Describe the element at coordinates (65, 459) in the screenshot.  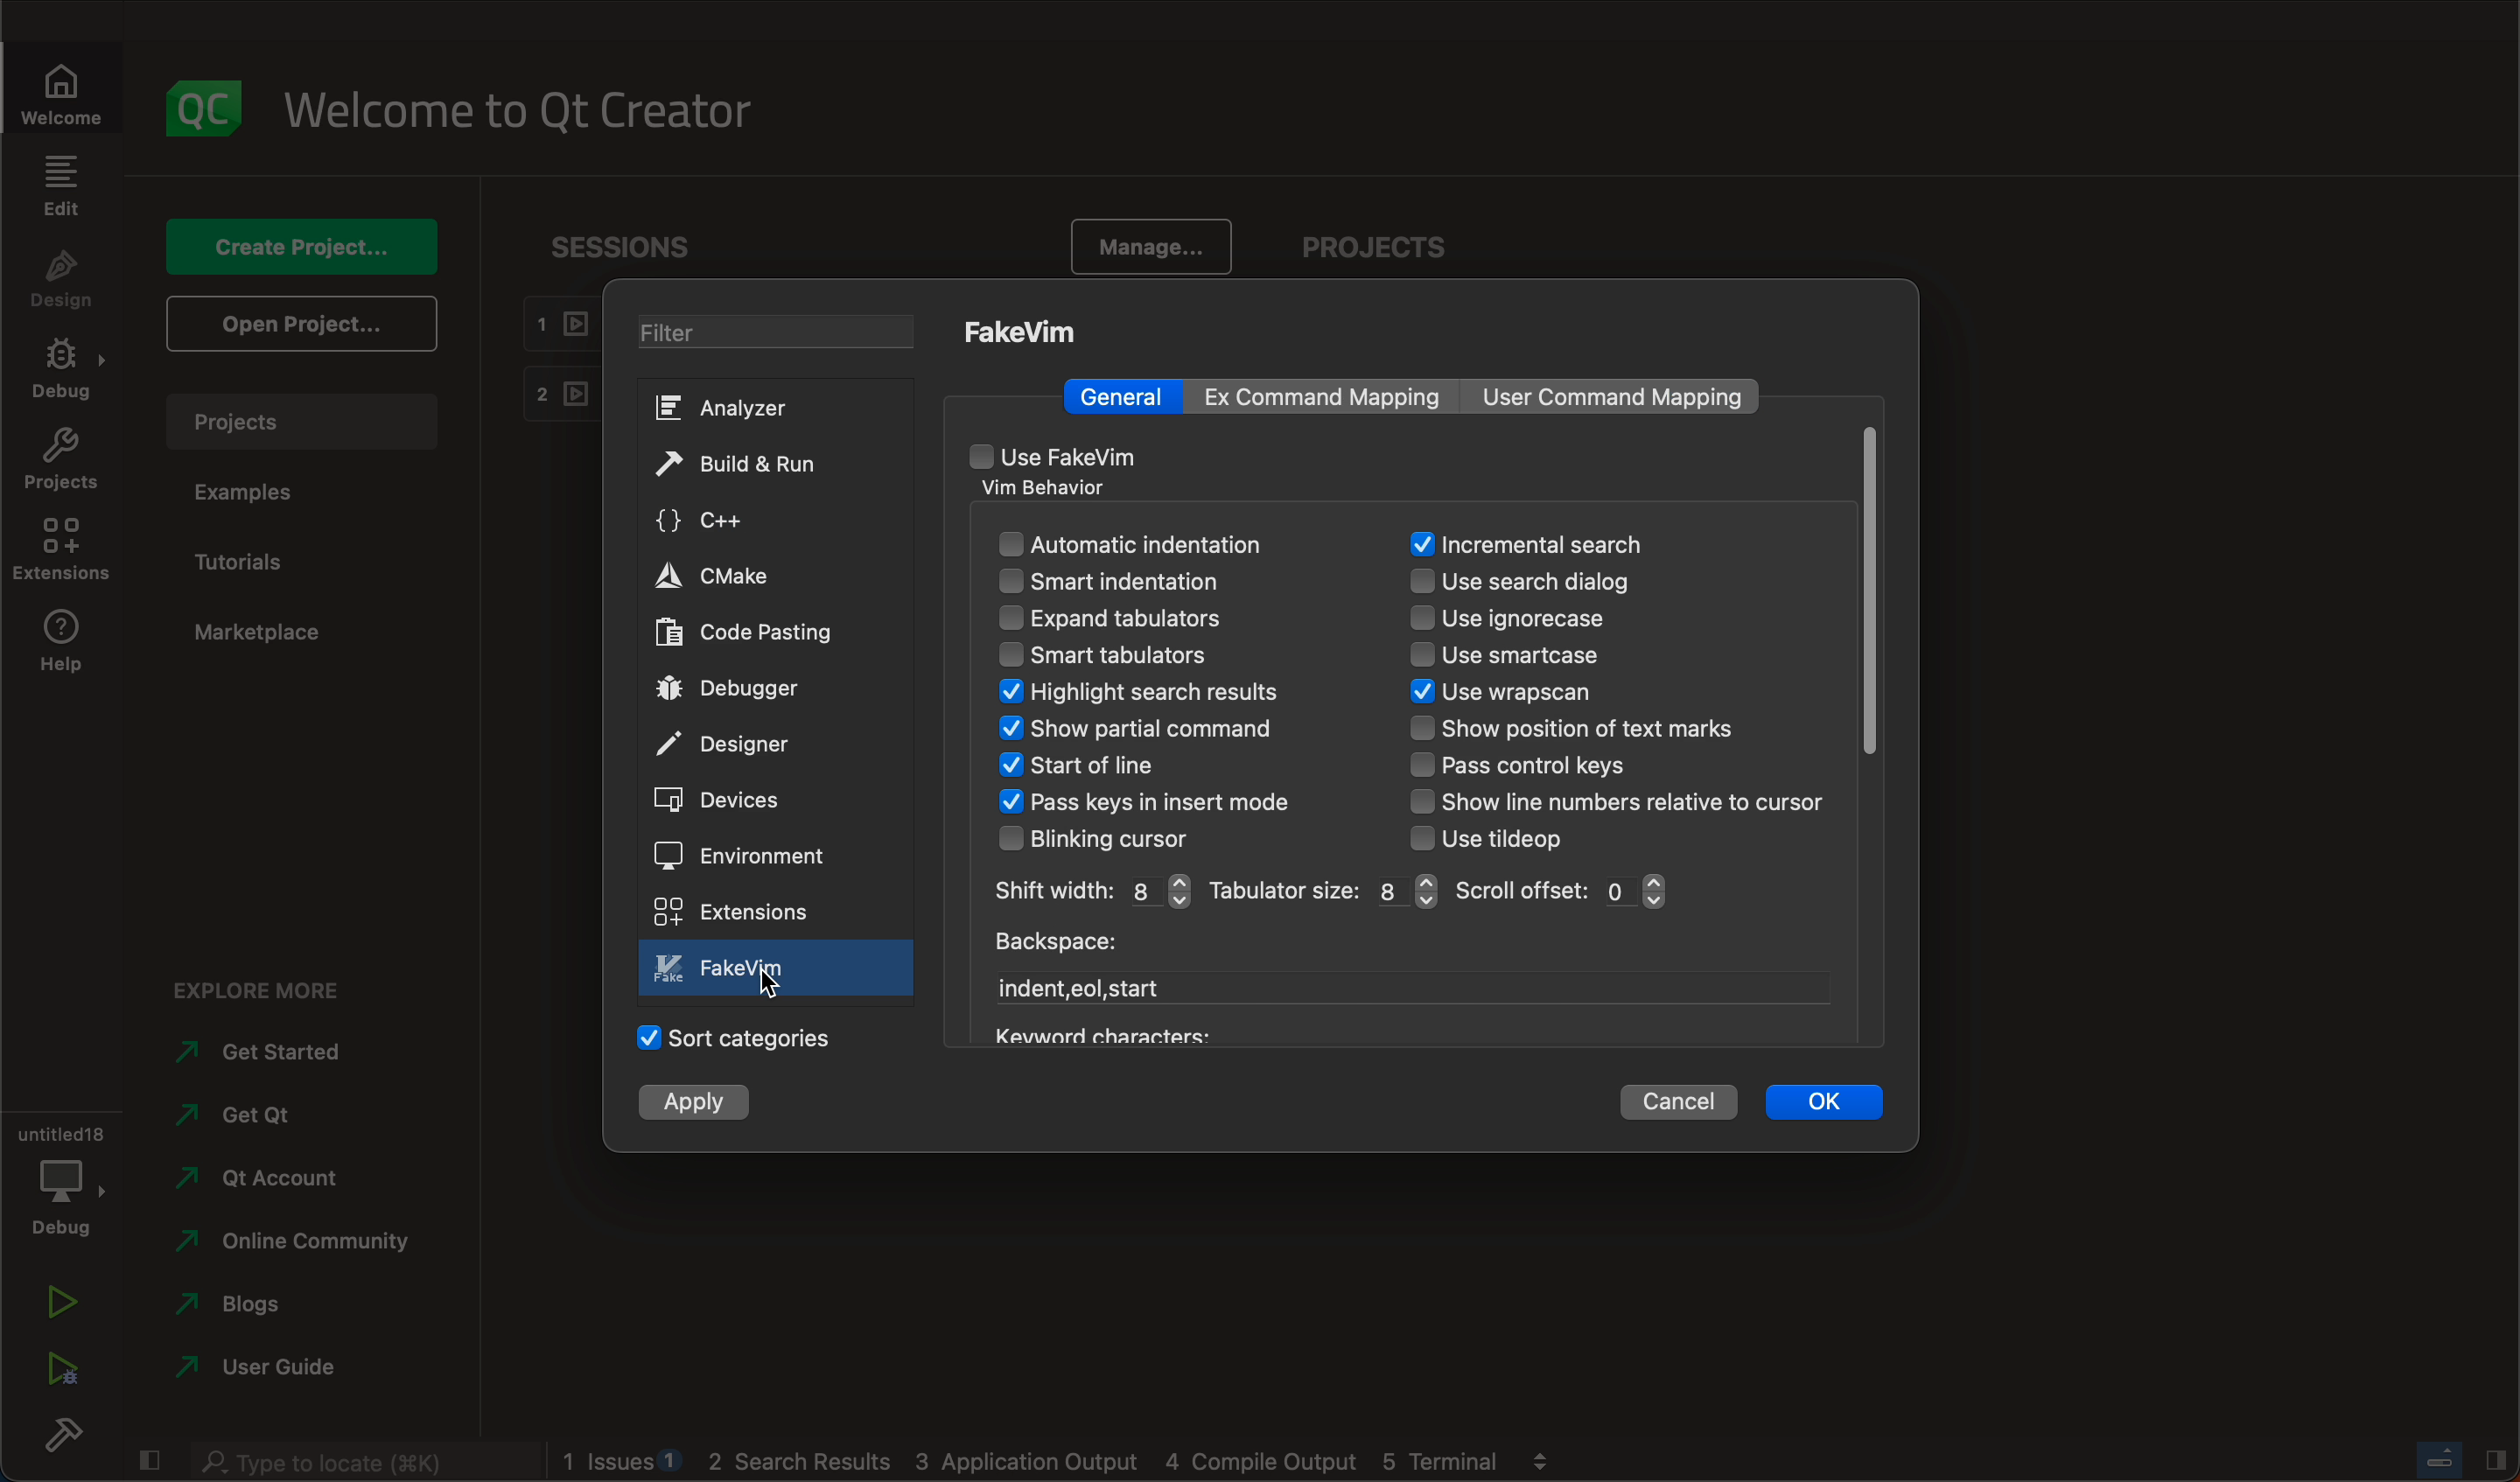
I see `projects` at that location.